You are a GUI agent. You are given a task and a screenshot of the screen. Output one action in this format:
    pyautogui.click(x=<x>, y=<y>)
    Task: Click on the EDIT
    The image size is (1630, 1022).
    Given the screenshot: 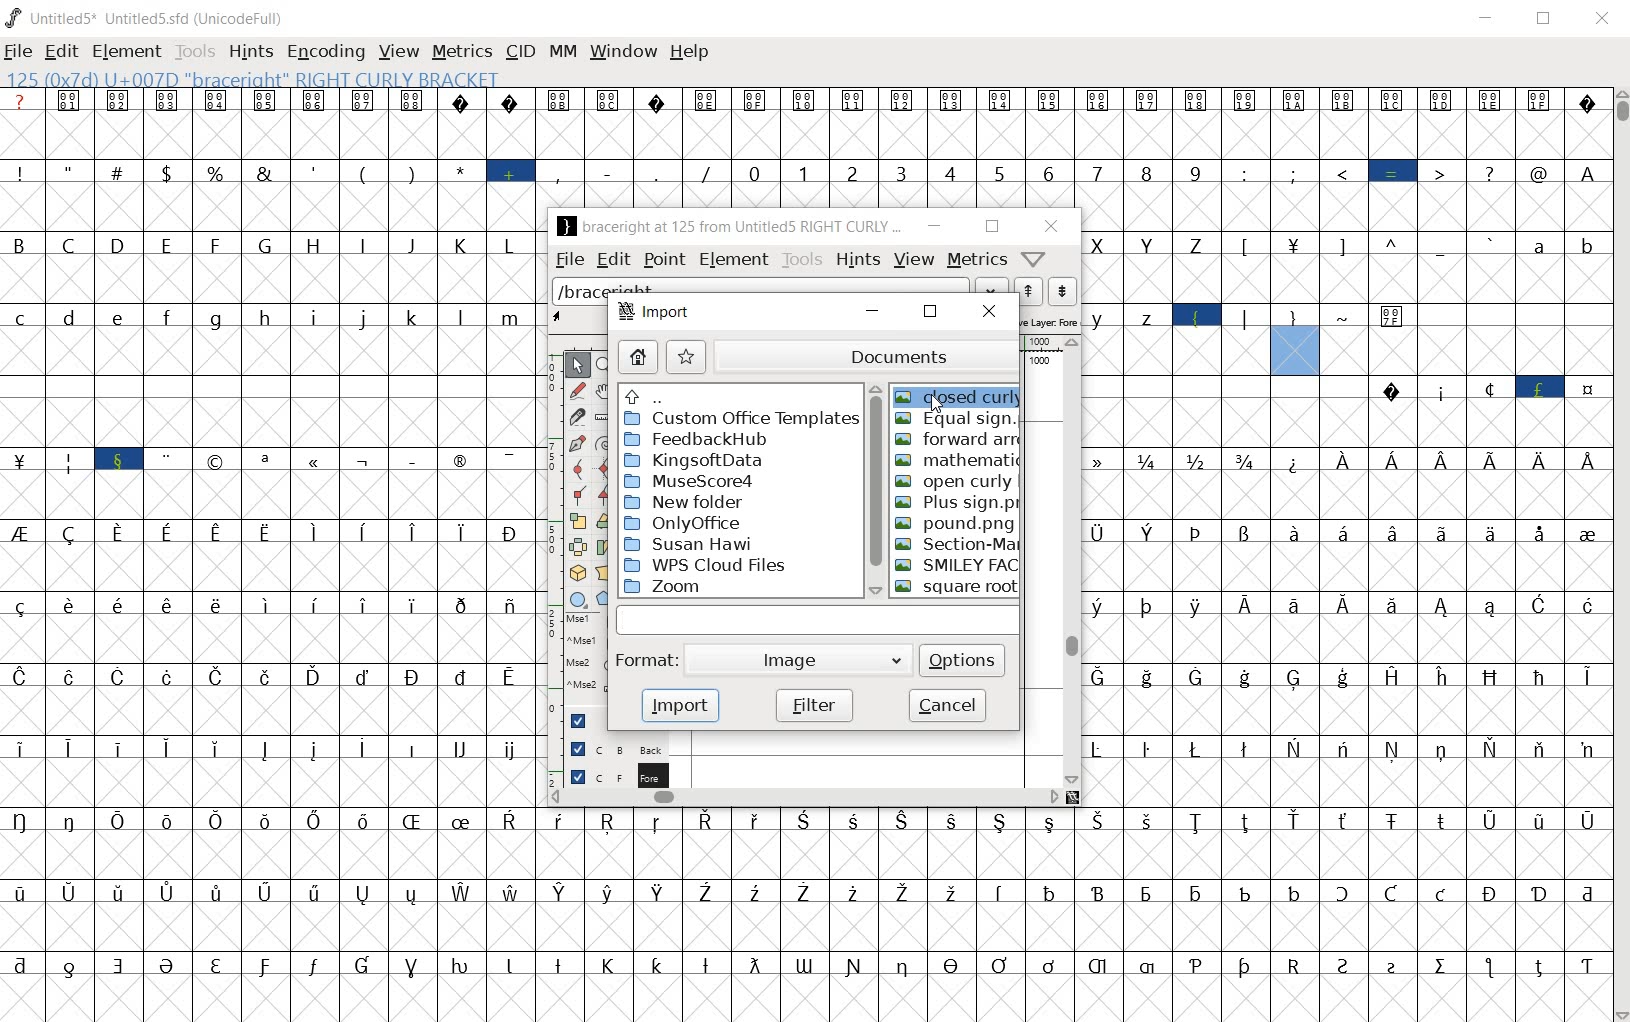 What is the action you would take?
    pyautogui.click(x=61, y=53)
    